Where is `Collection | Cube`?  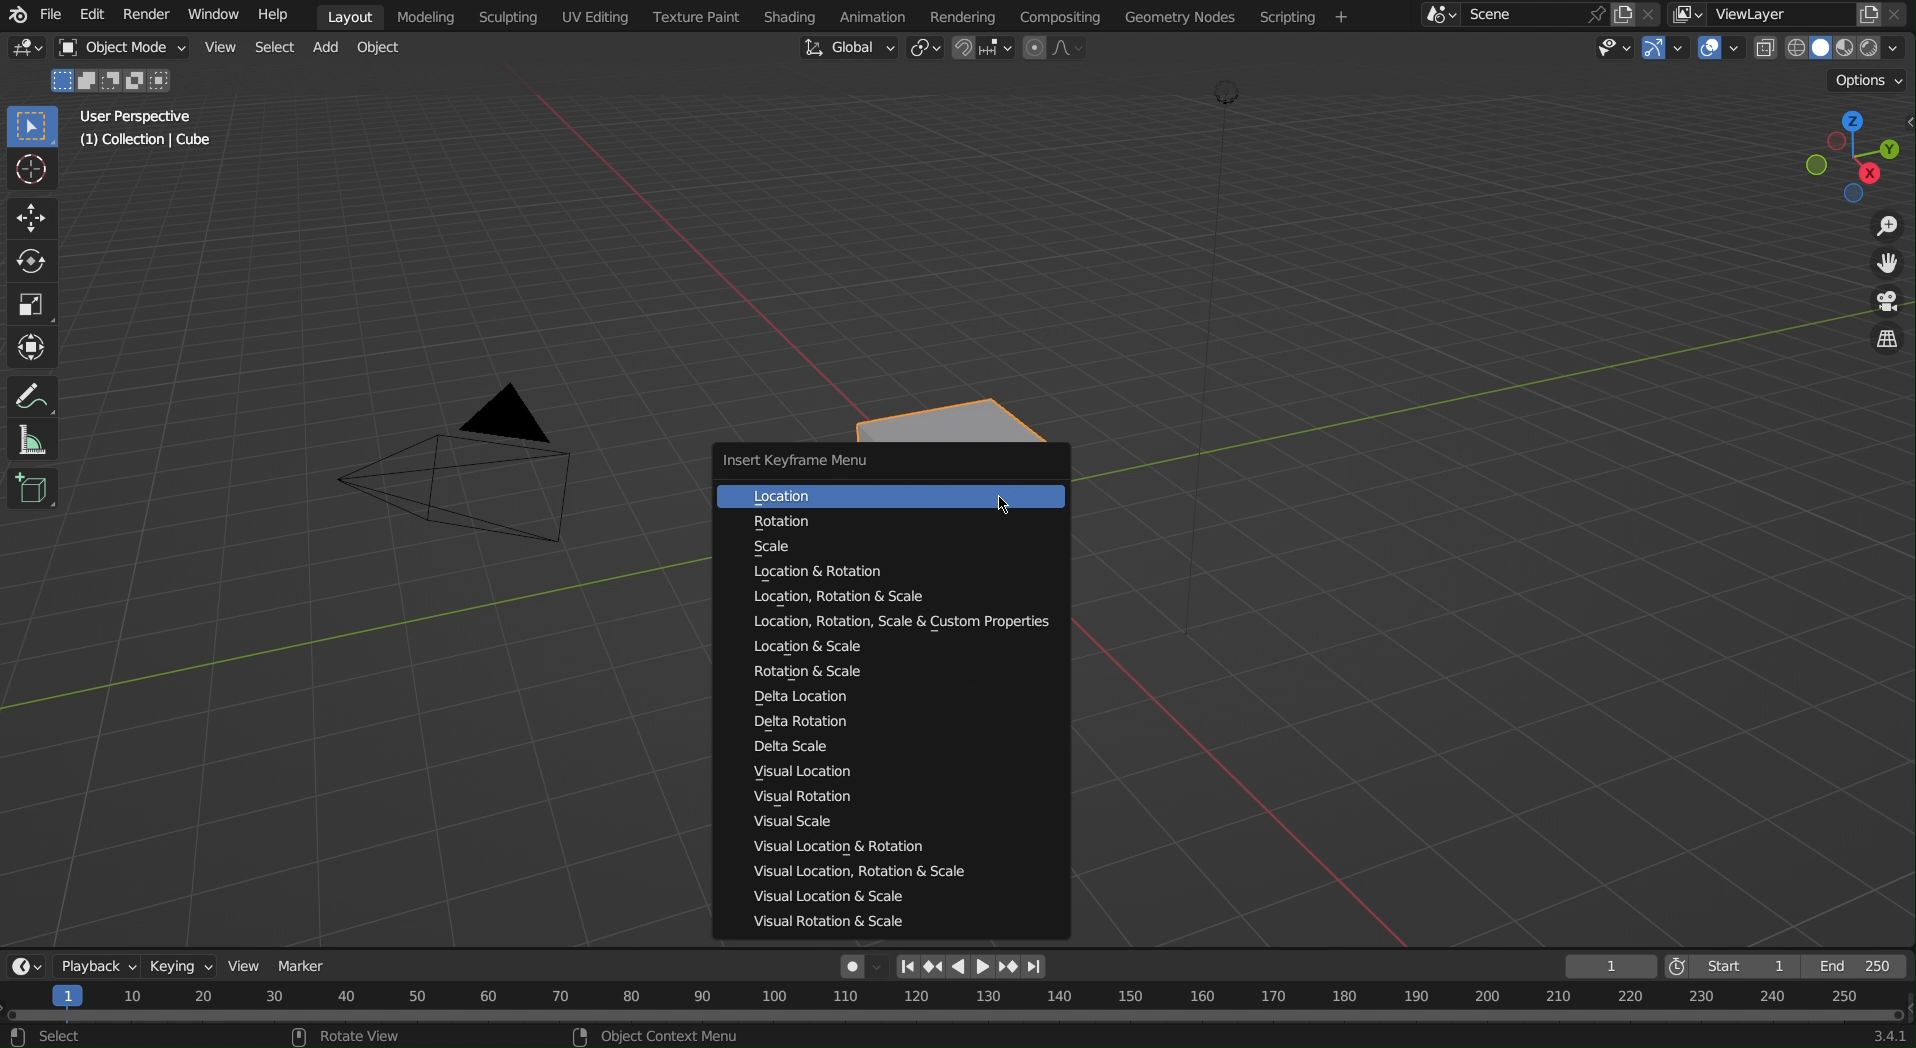 Collection | Cube is located at coordinates (141, 144).